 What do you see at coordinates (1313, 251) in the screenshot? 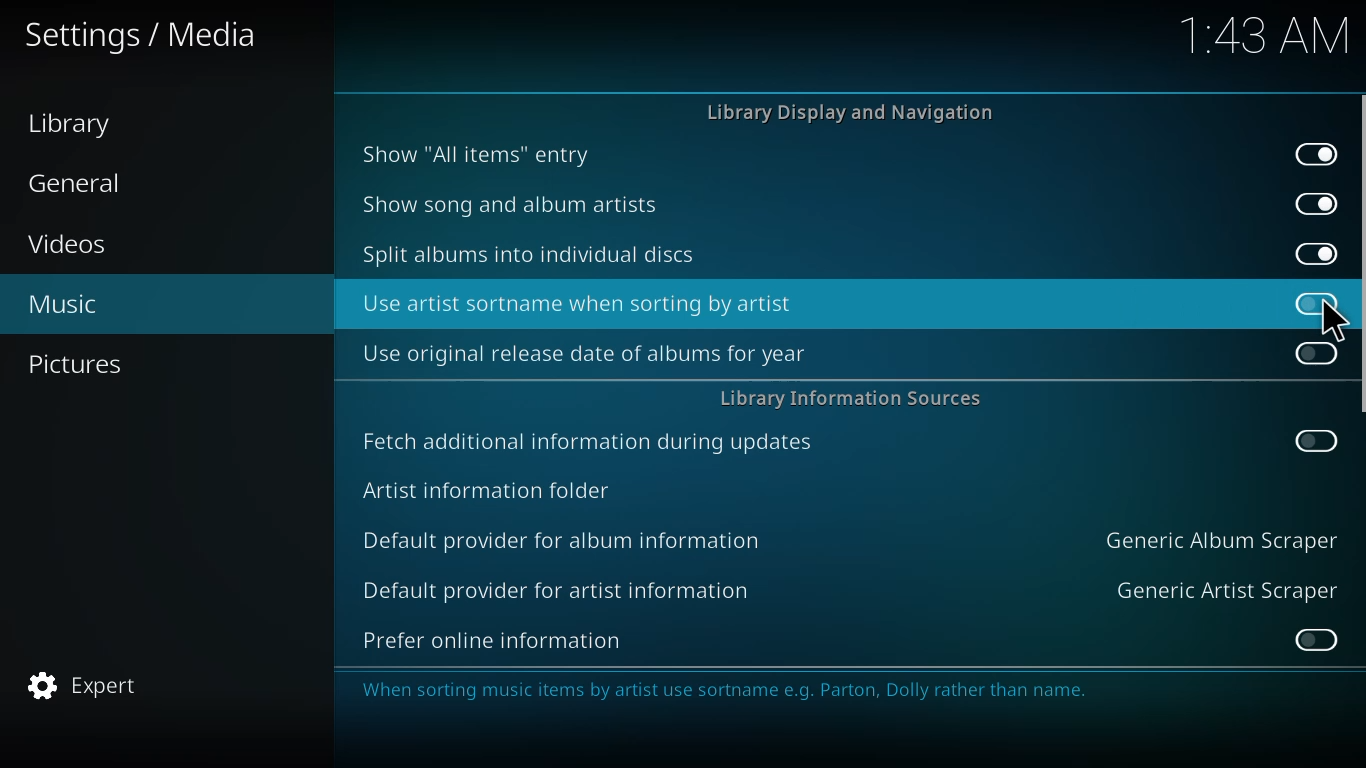
I see `enabled` at bounding box center [1313, 251].